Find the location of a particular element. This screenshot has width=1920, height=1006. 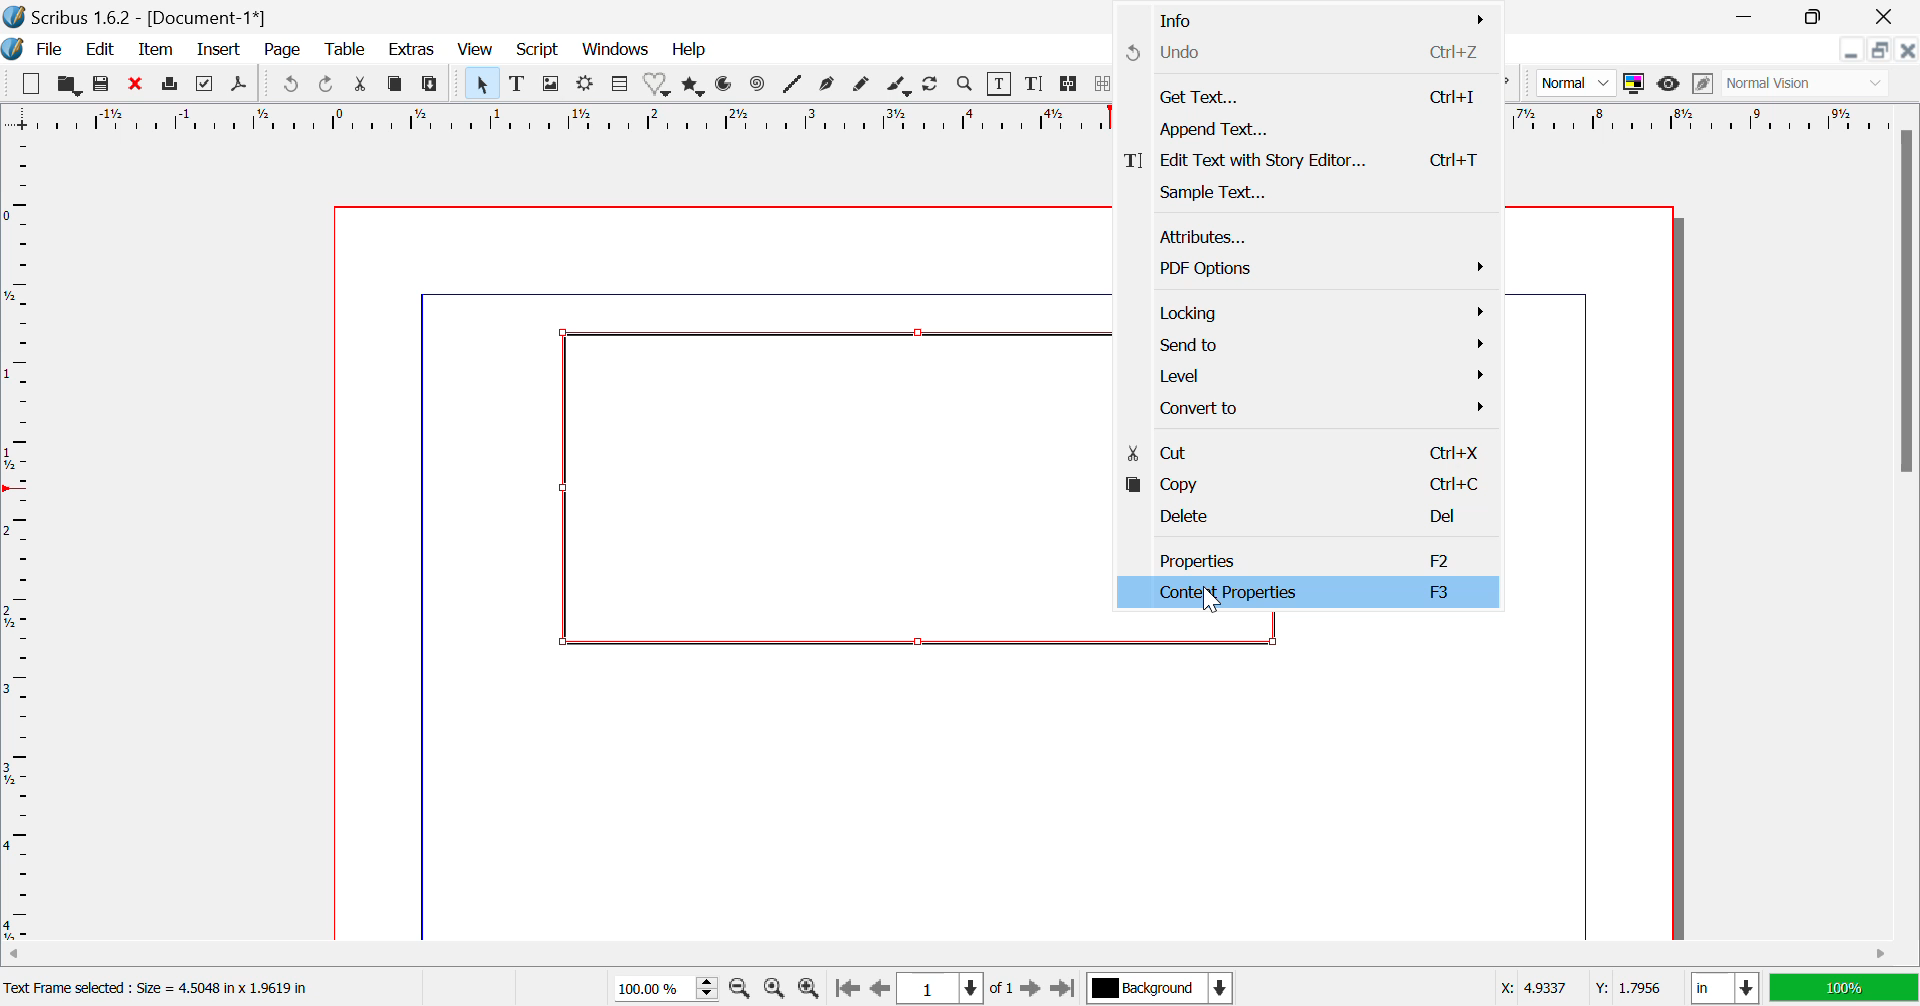

Convert to is located at coordinates (1310, 410).